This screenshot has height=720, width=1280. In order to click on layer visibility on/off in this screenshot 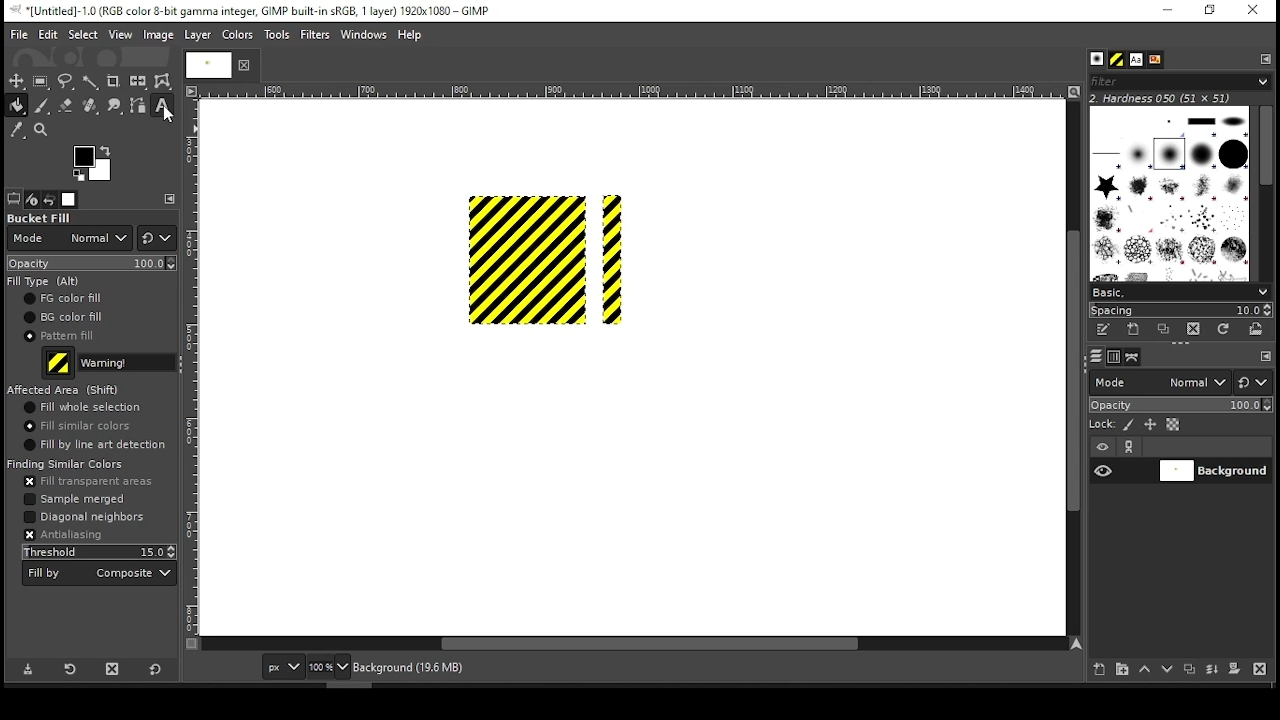, I will do `click(1104, 470)`.